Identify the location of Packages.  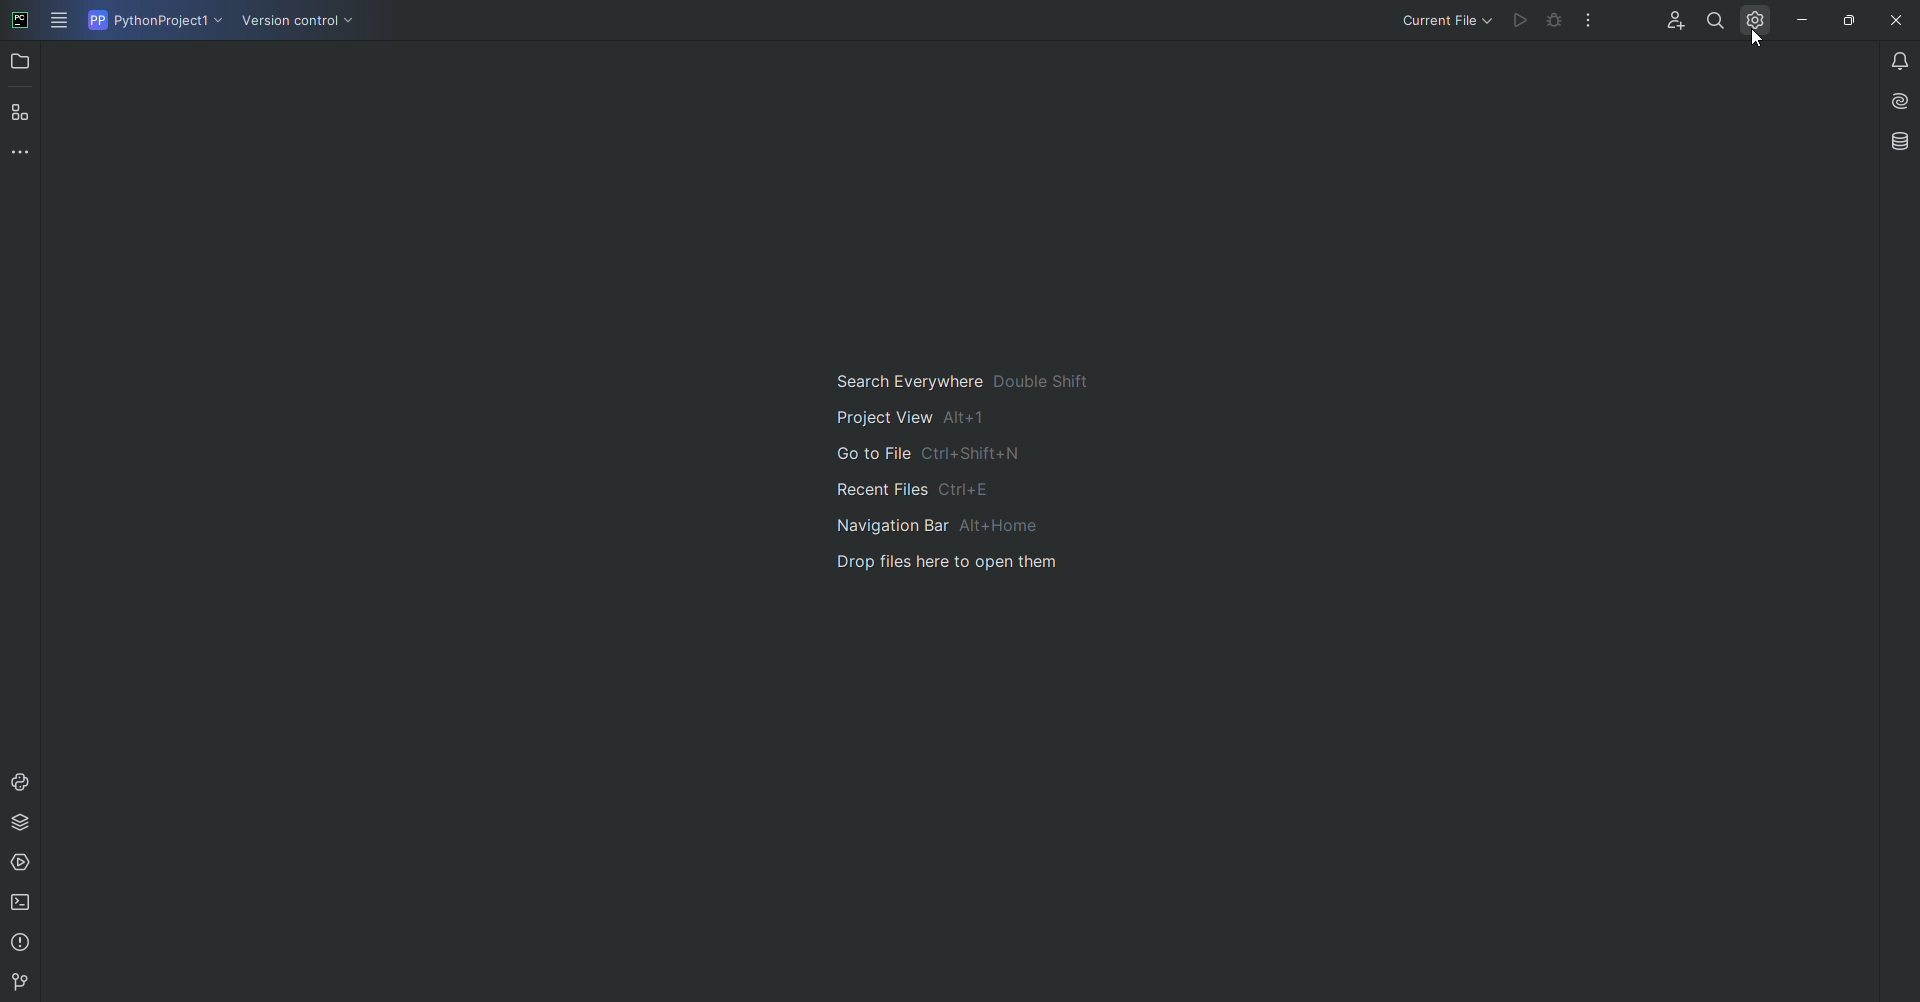
(25, 822).